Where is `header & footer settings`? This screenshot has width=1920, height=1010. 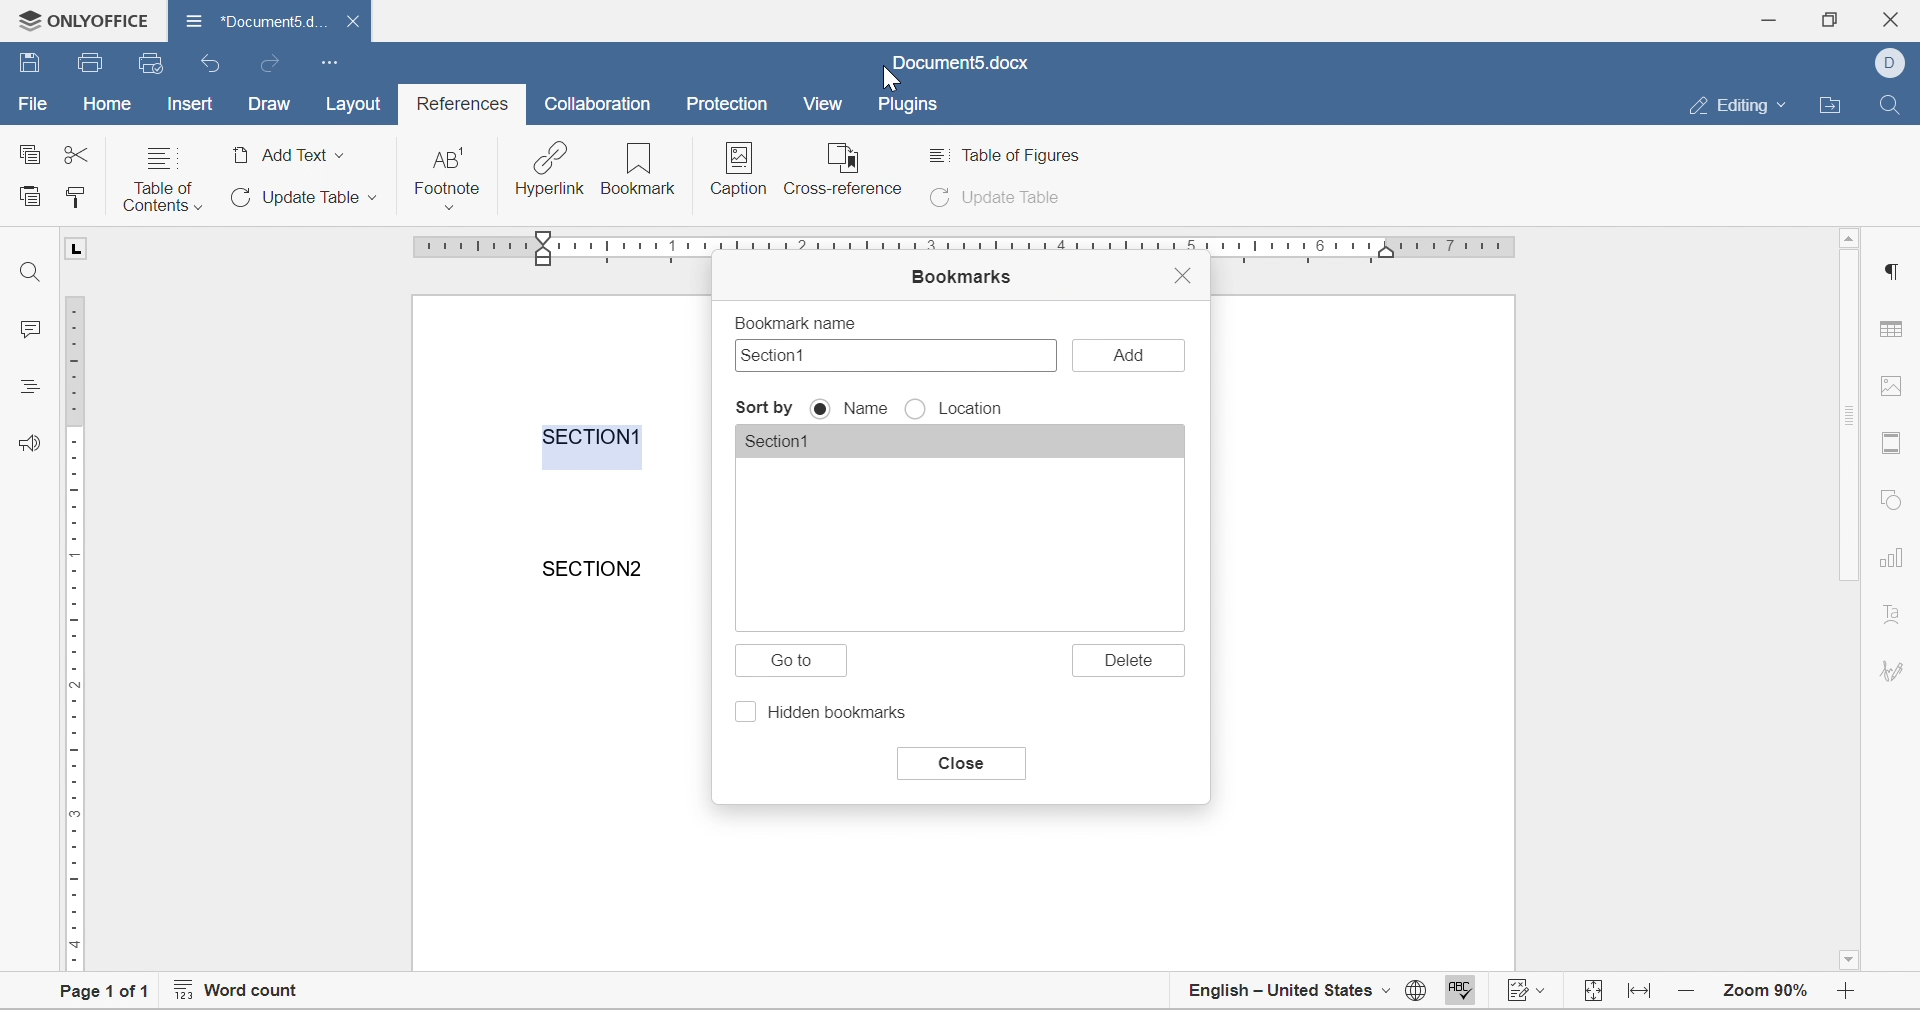
header & footer settings is located at coordinates (1890, 444).